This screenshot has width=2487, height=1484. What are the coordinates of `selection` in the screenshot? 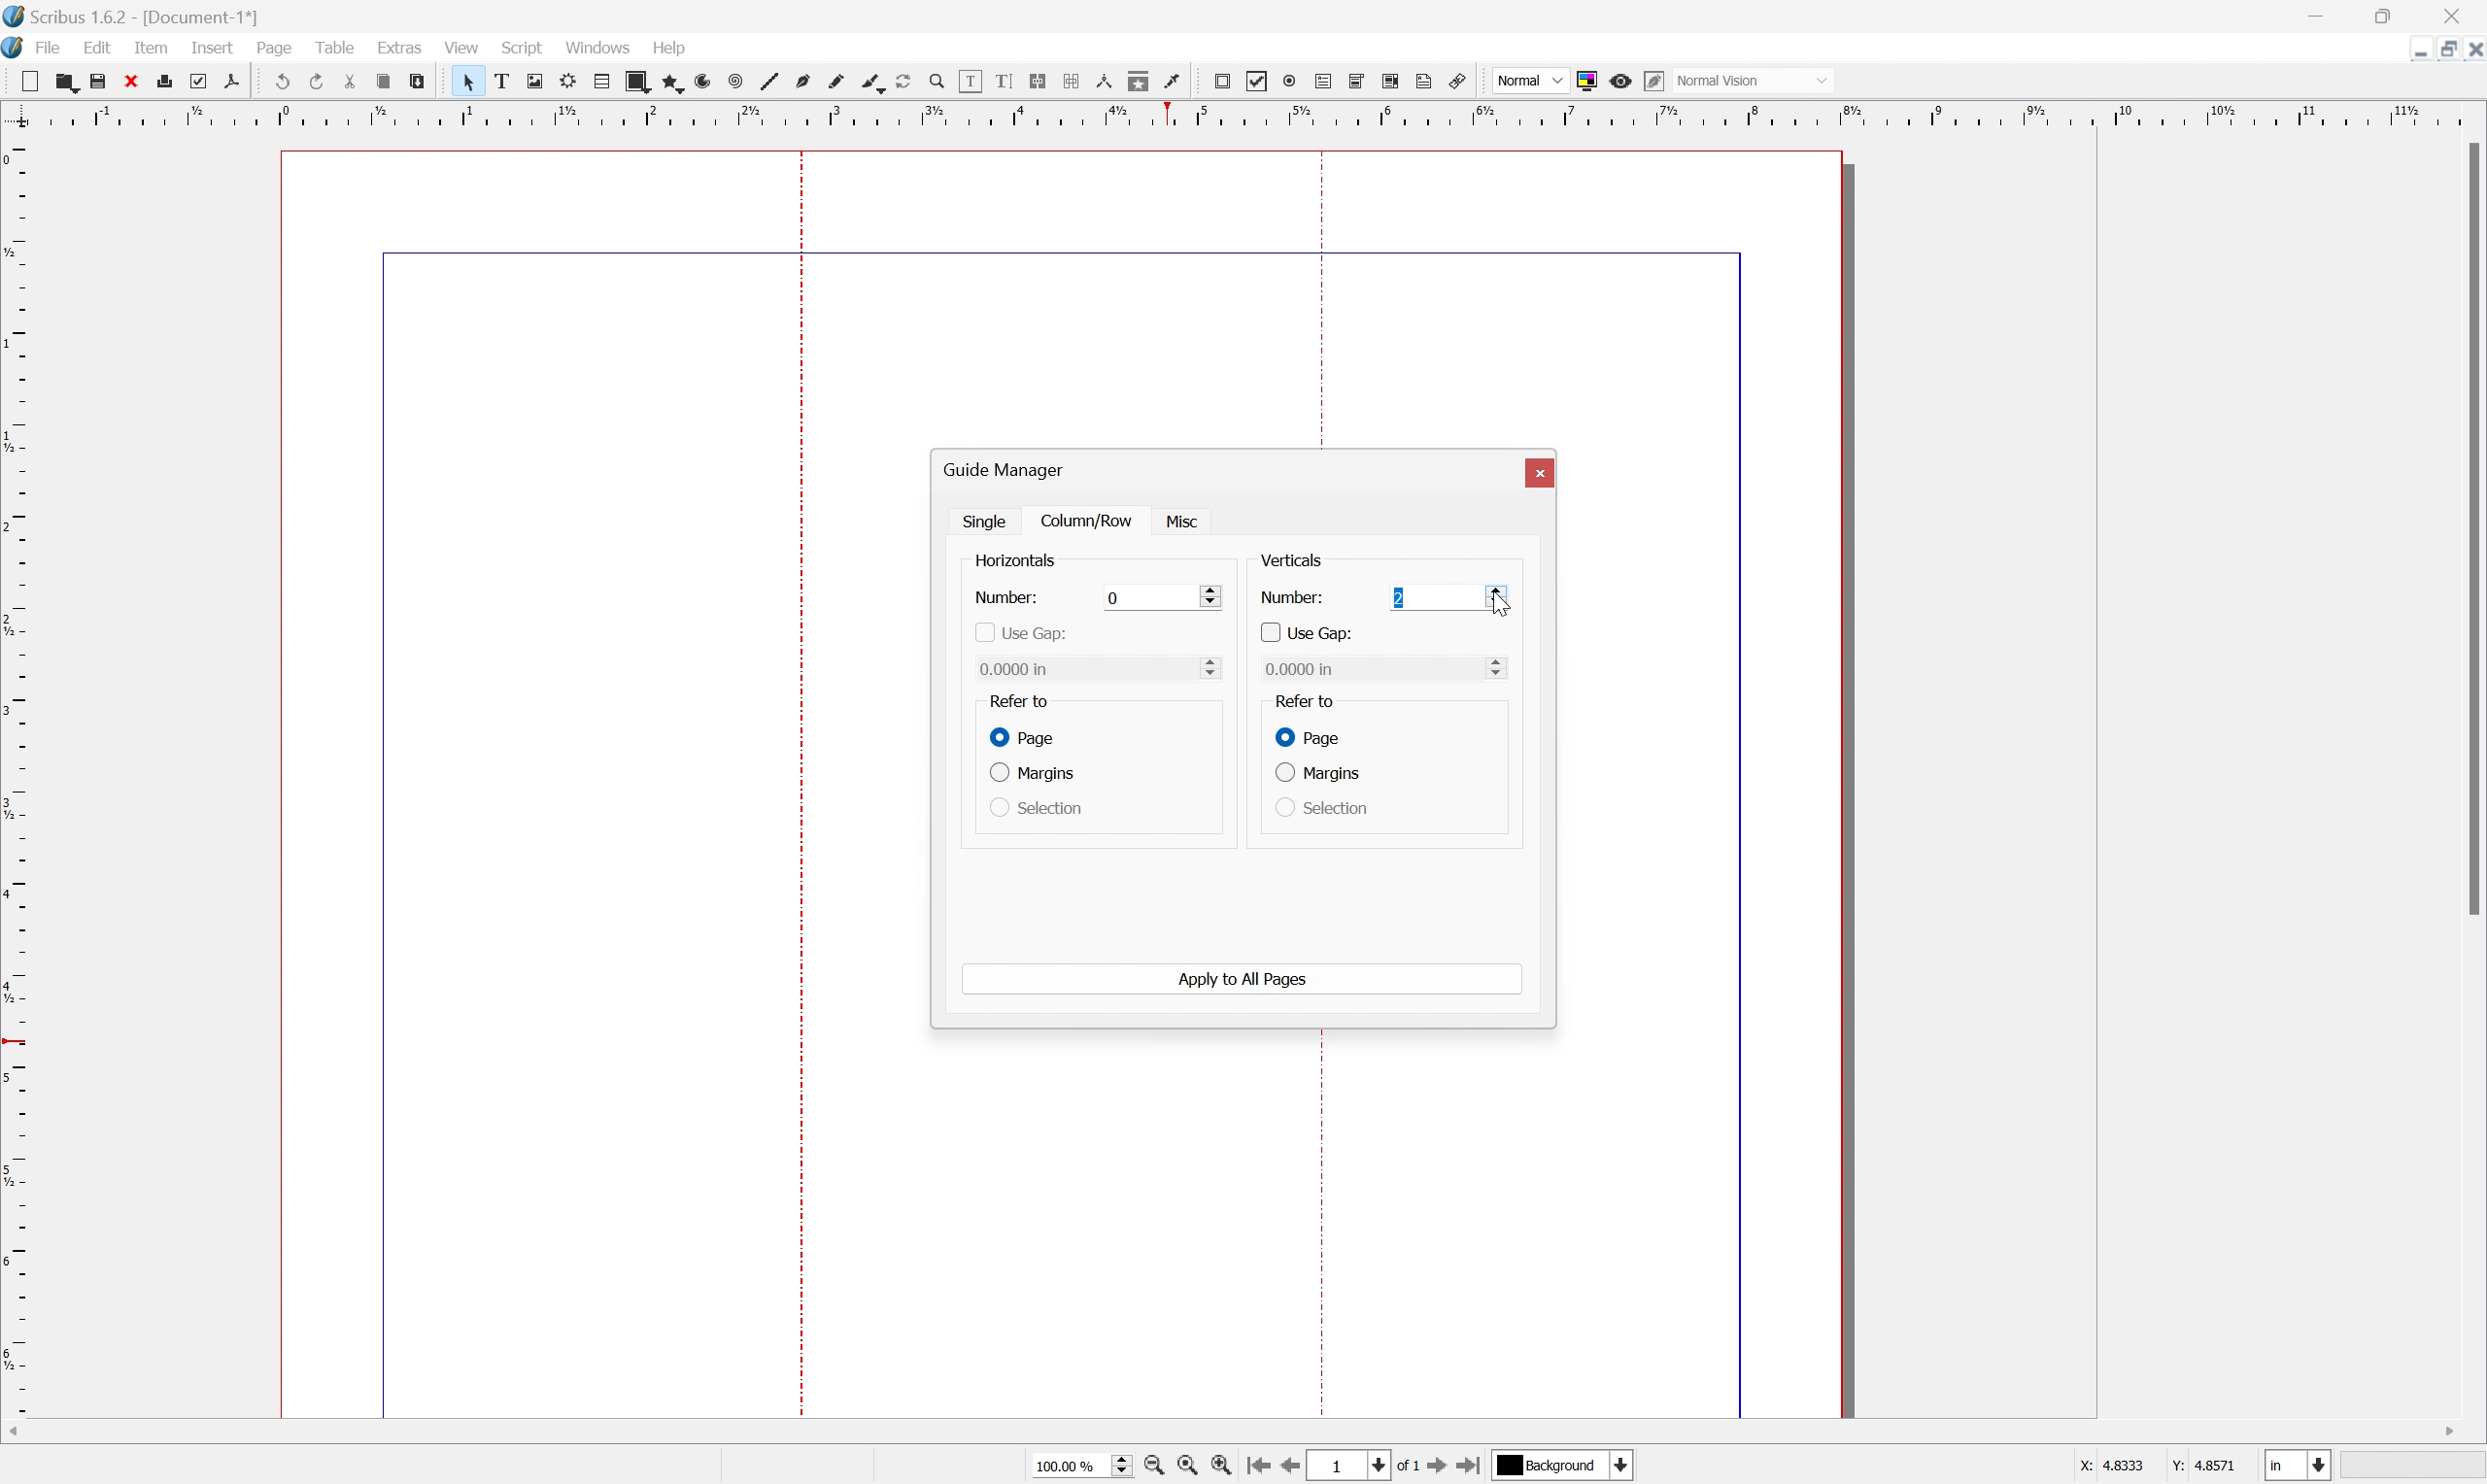 It's located at (1321, 806).